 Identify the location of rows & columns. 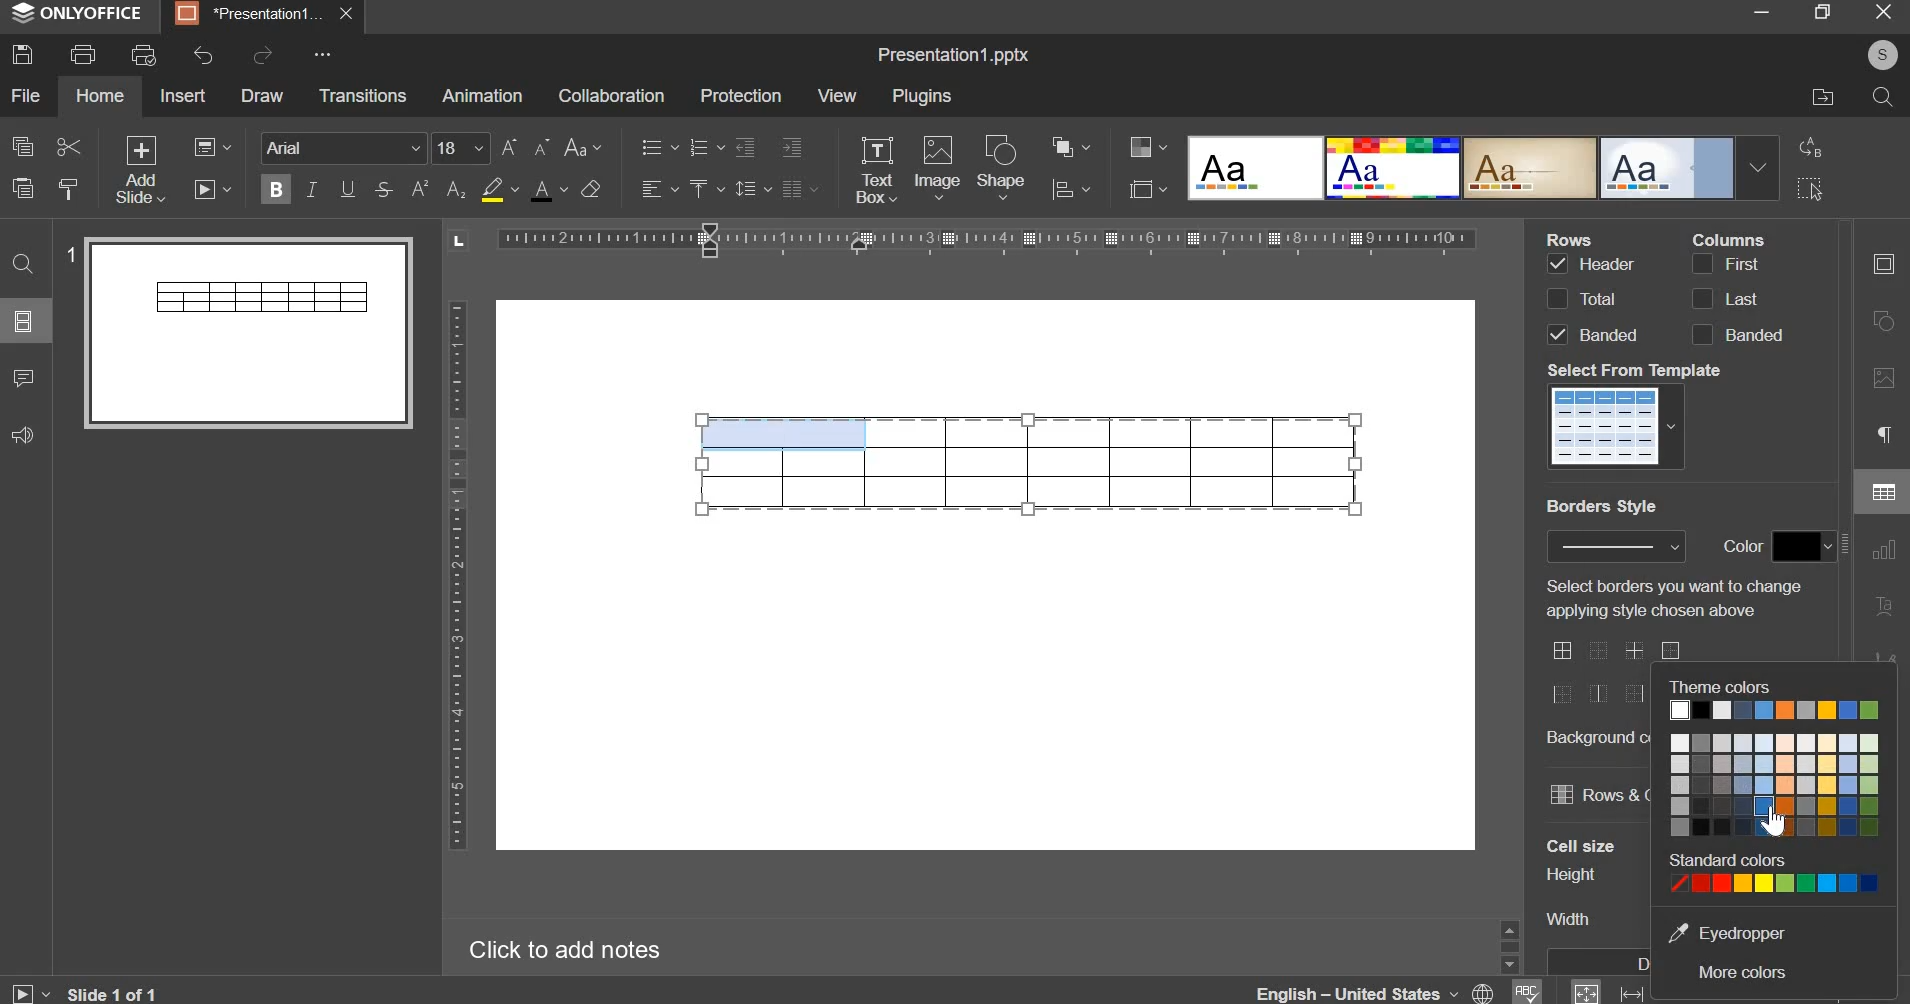
(1597, 792).